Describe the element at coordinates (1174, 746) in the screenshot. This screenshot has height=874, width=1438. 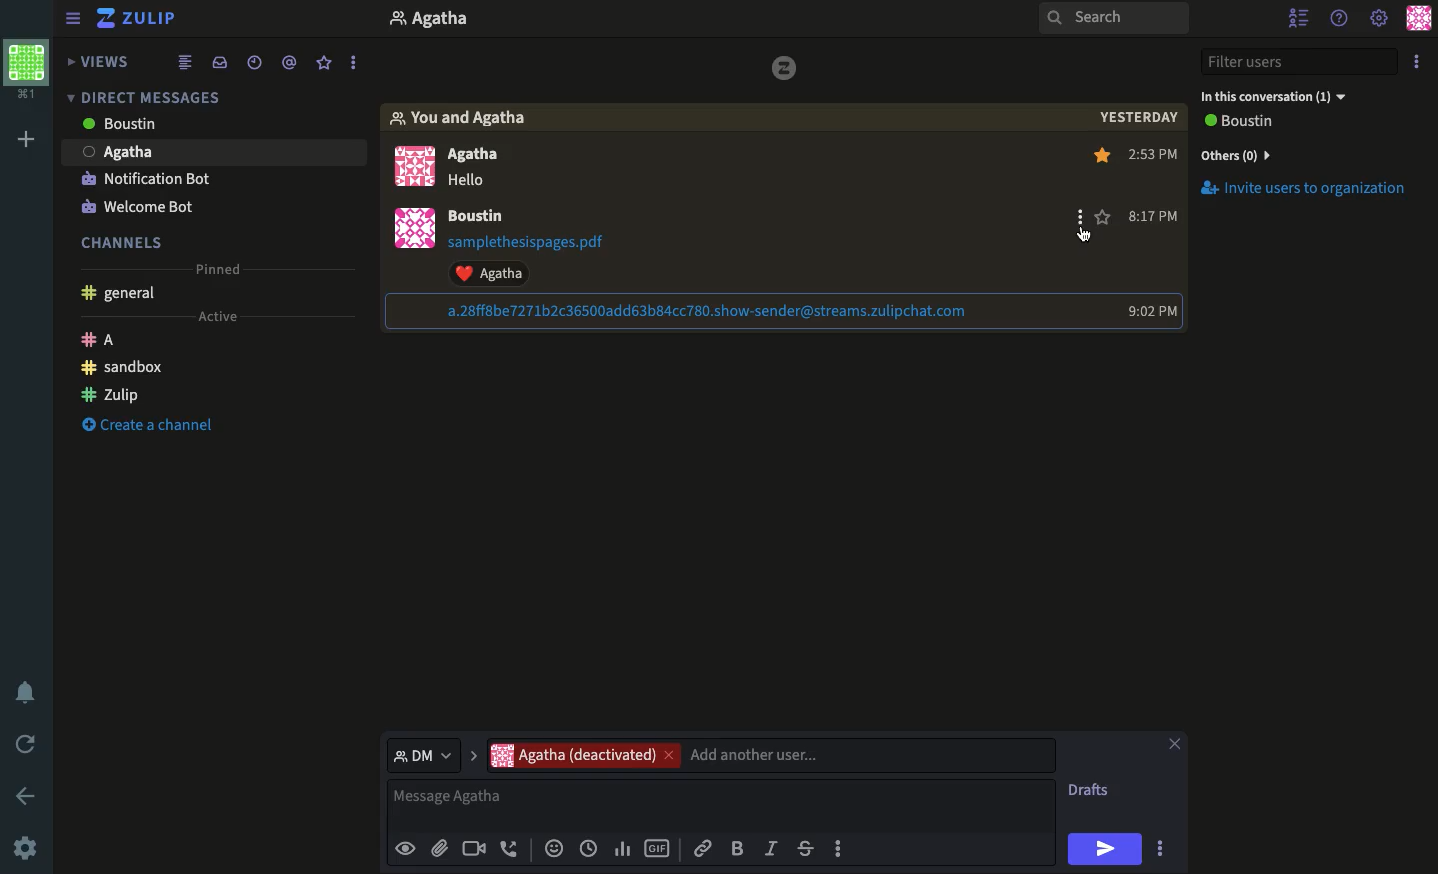
I see `Close` at that location.